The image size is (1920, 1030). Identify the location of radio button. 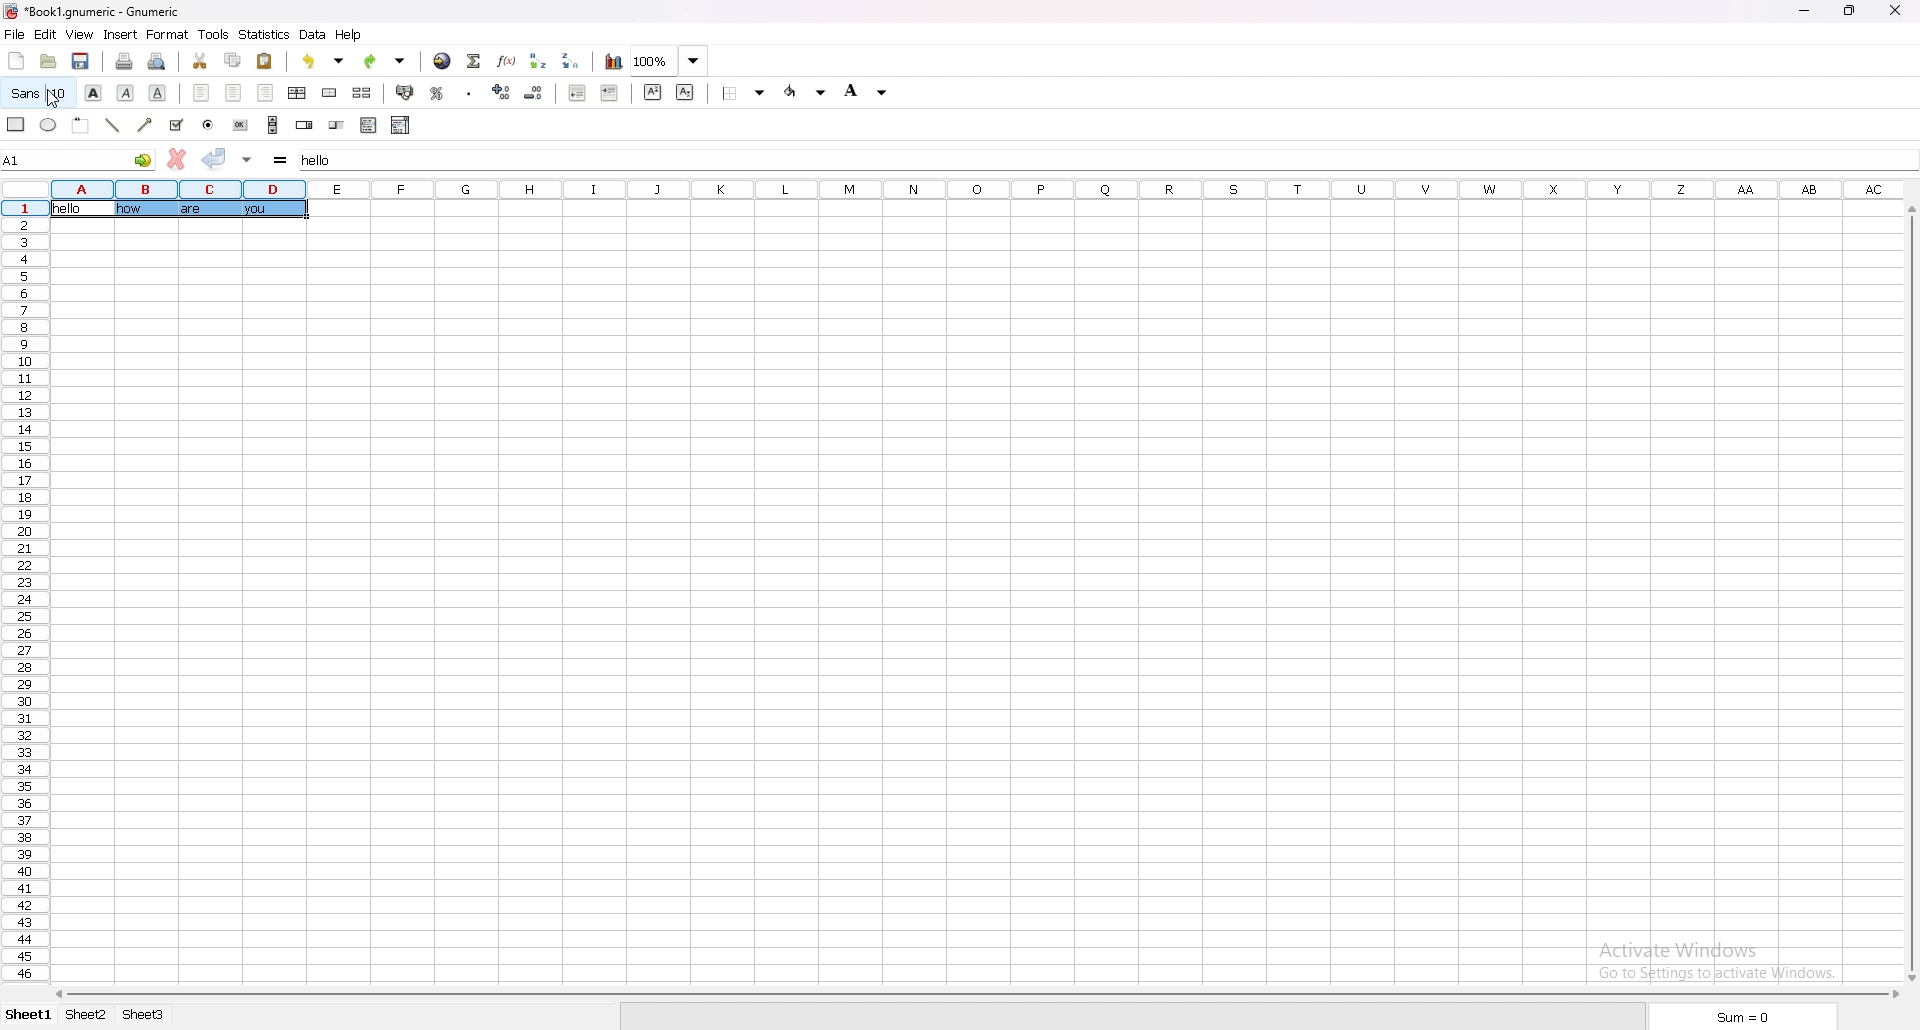
(207, 125).